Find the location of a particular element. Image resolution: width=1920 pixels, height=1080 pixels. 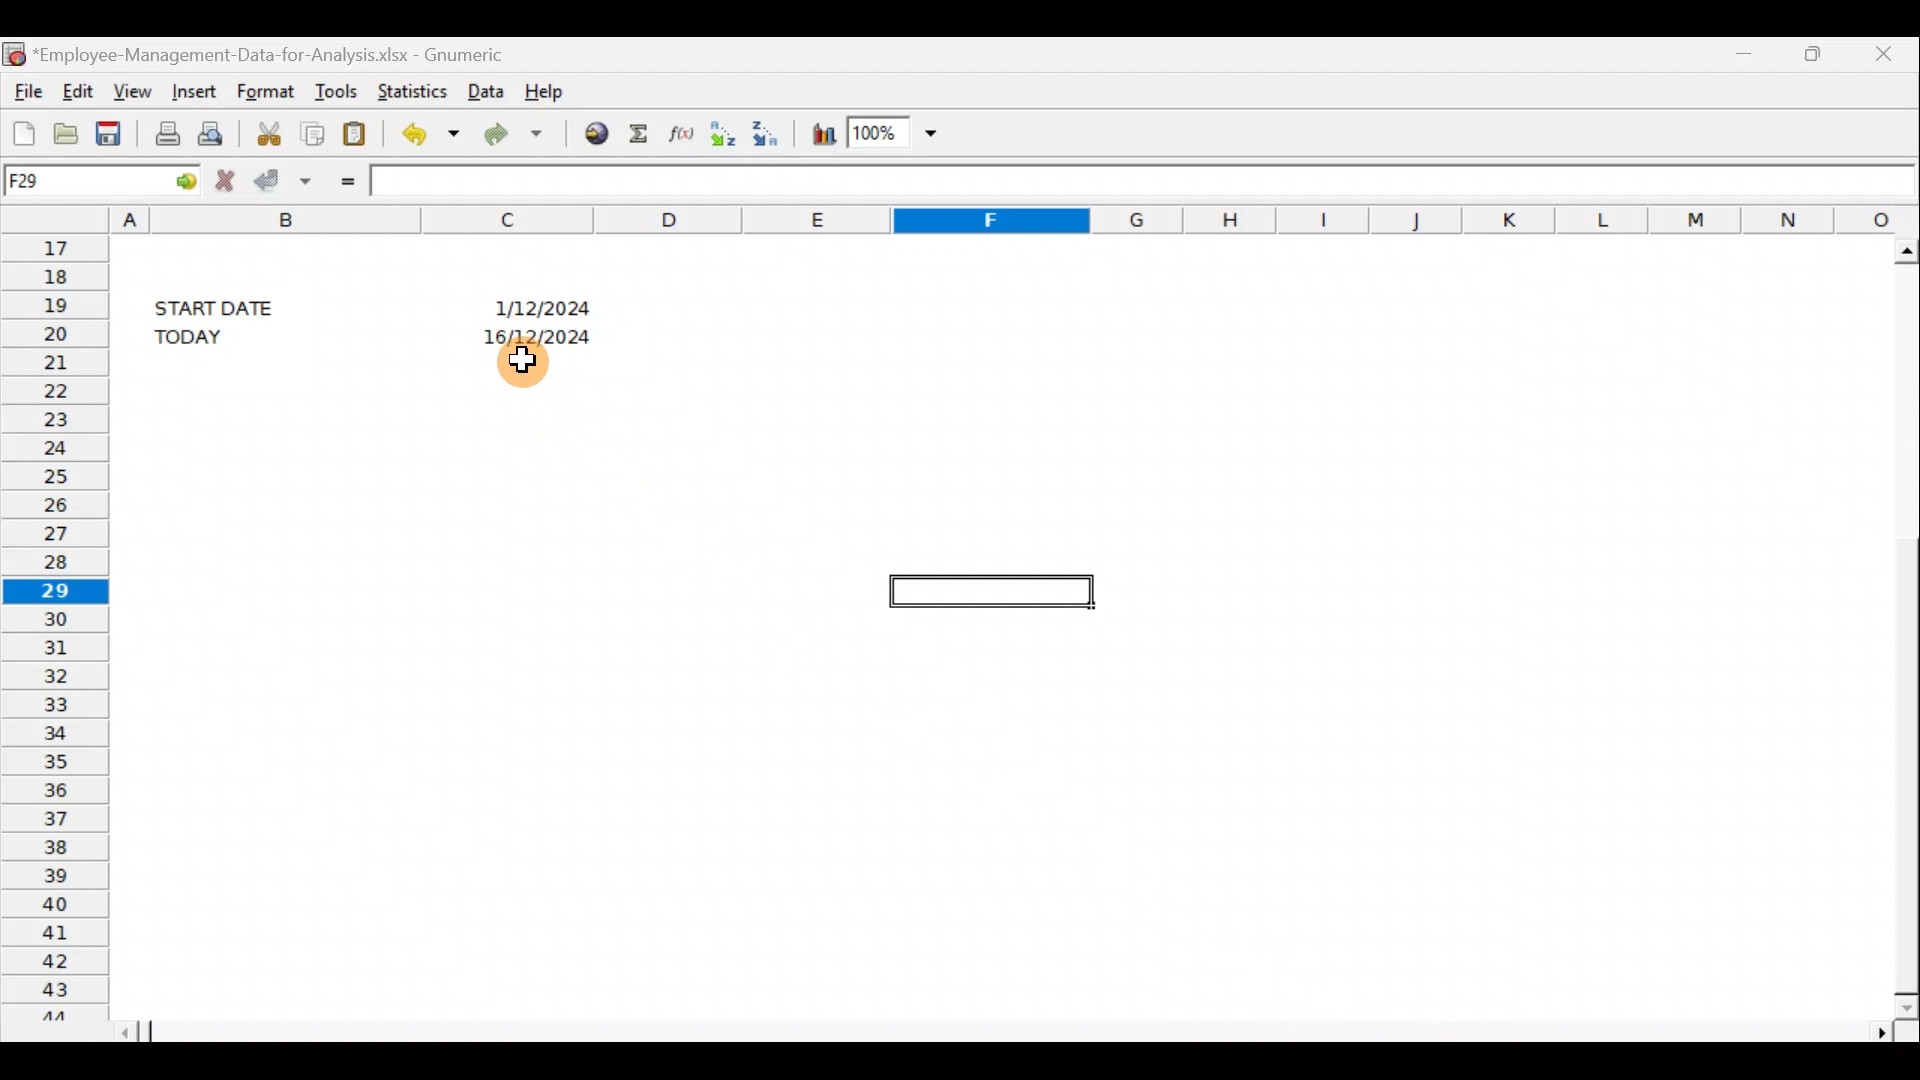

Statistics is located at coordinates (408, 89).